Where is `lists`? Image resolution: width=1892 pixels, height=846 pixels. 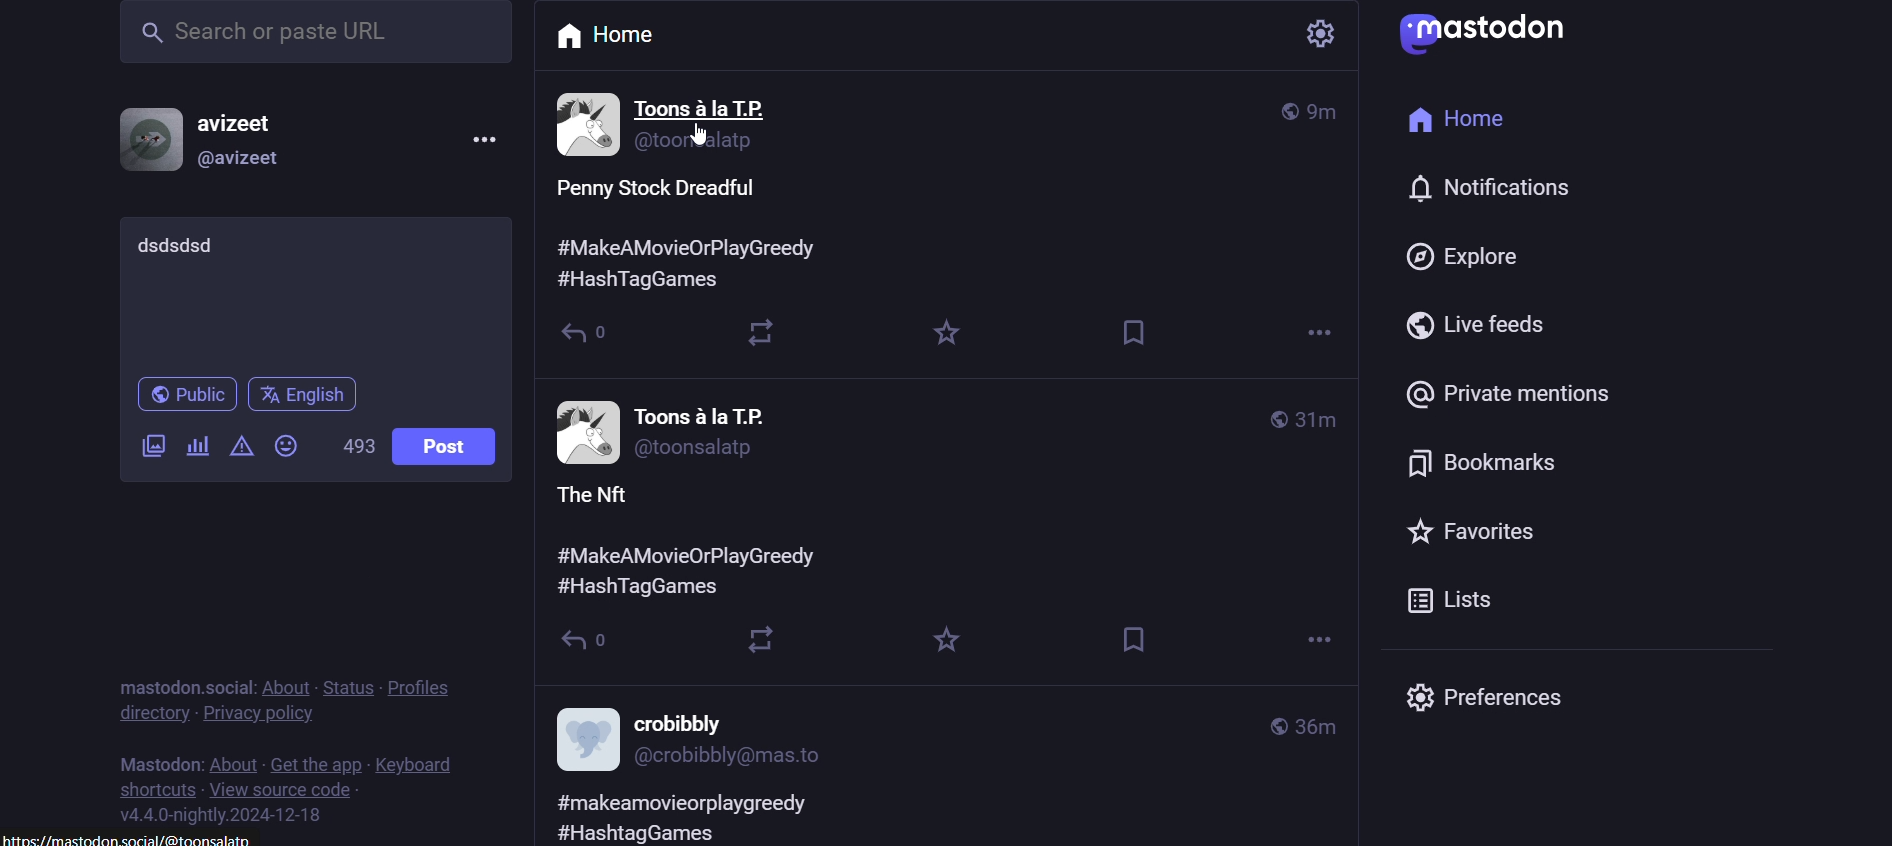 lists is located at coordinates (1462, 598).